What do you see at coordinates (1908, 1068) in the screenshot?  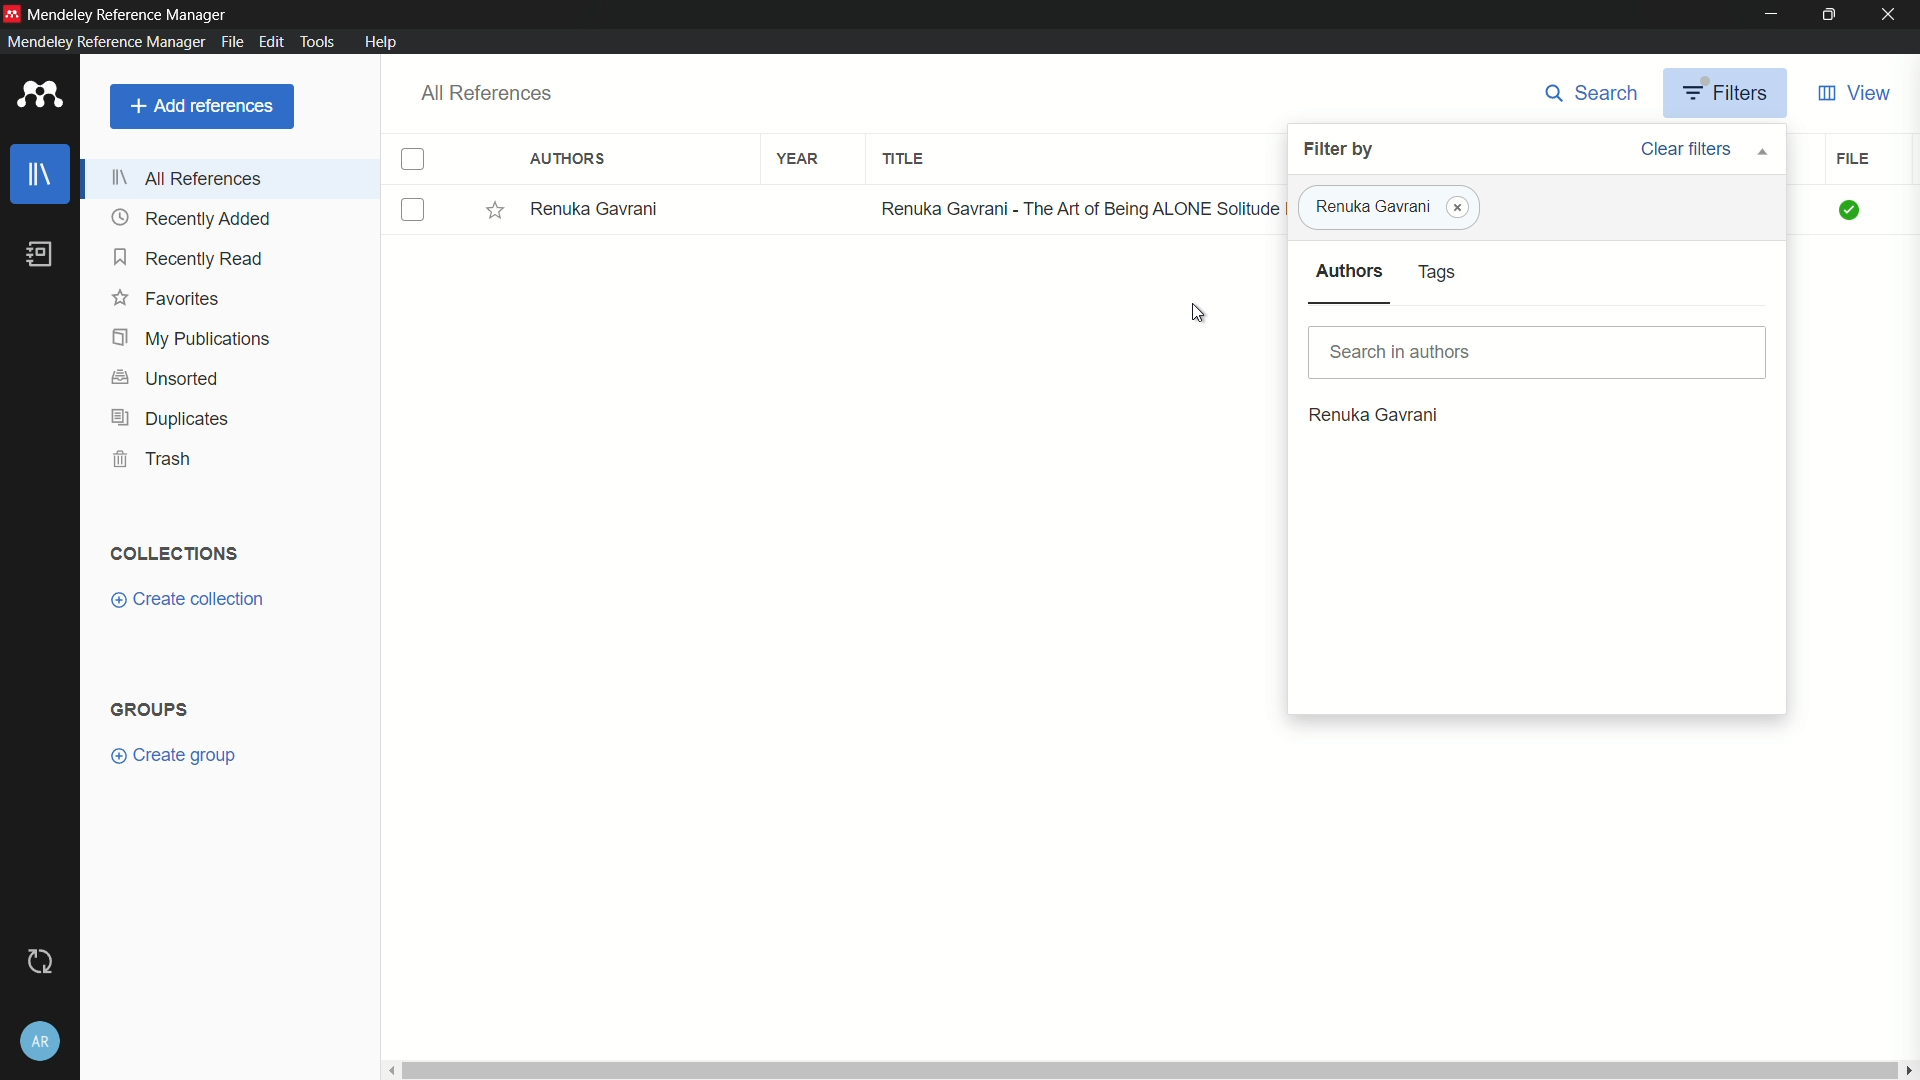 I see `scroll right` at bounding box center [1908, 1068].